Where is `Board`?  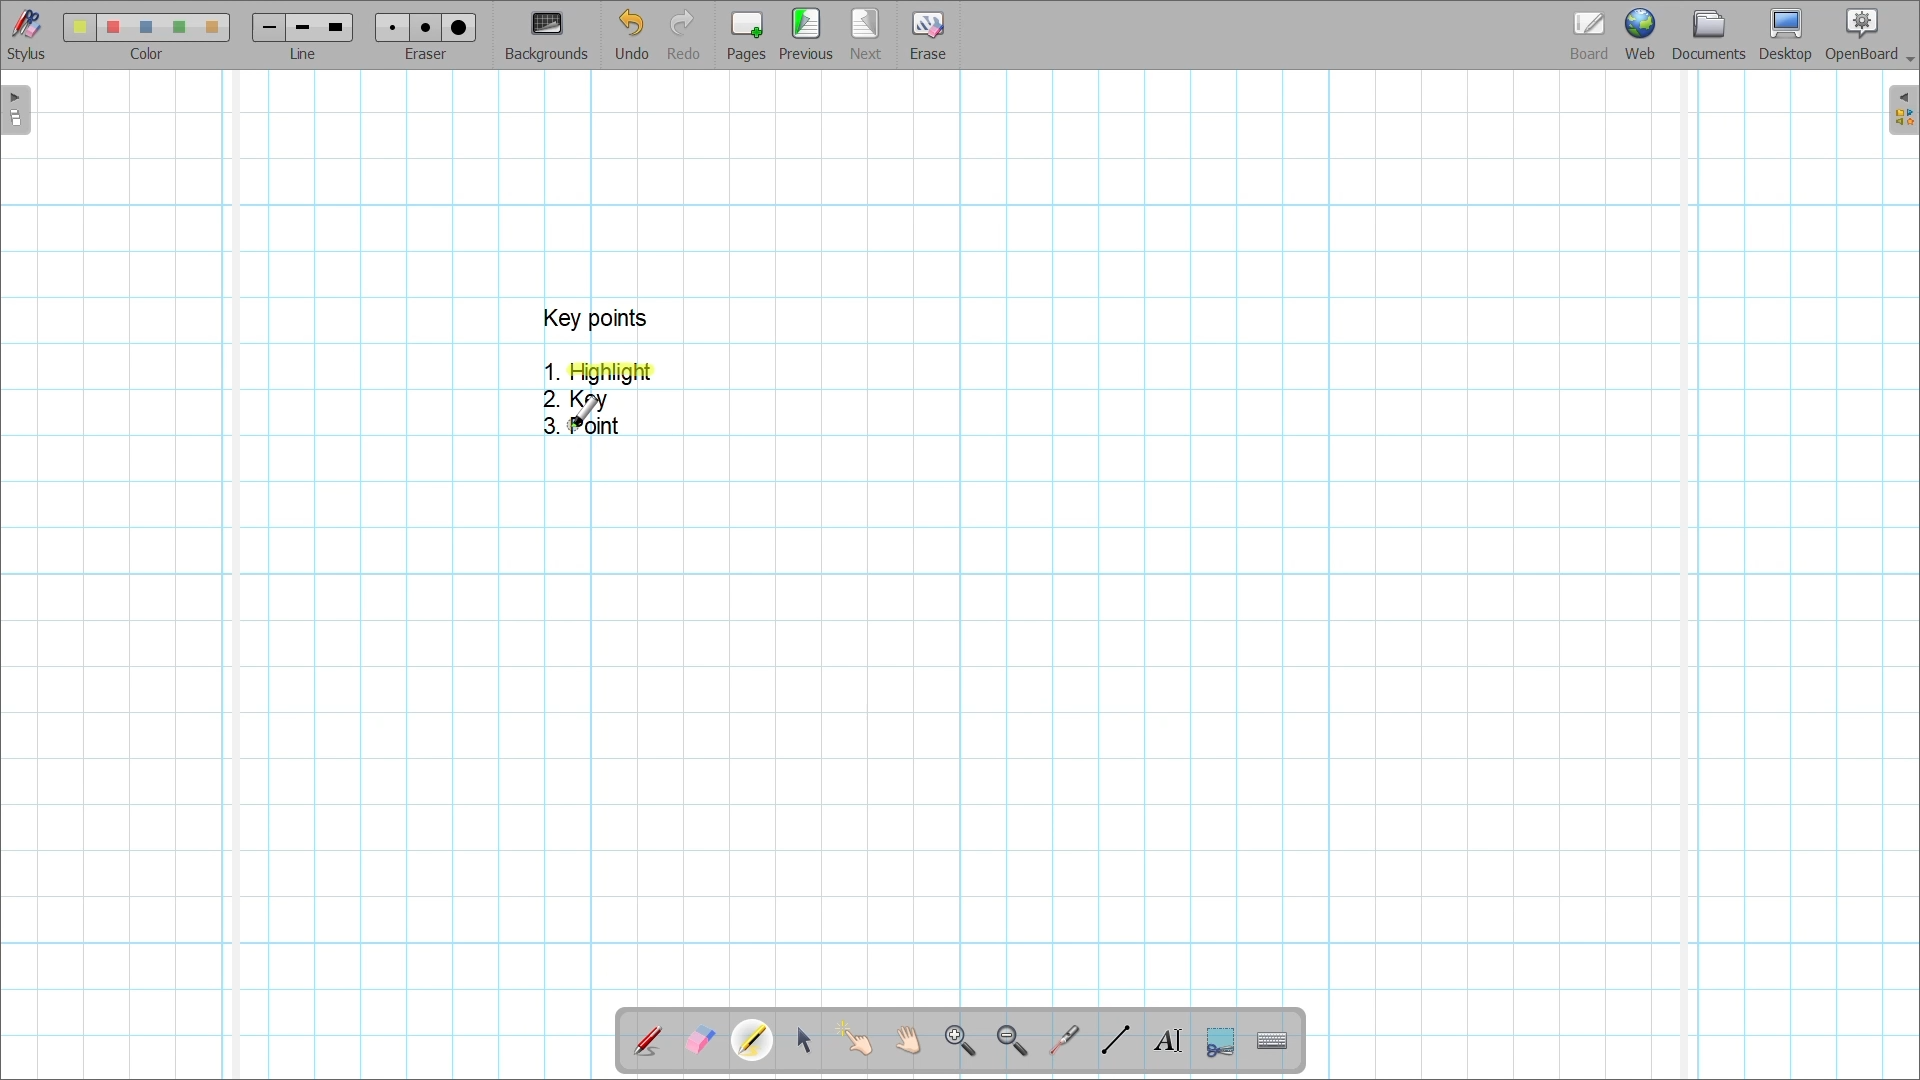 Board is located at coordinates (1590, 36).